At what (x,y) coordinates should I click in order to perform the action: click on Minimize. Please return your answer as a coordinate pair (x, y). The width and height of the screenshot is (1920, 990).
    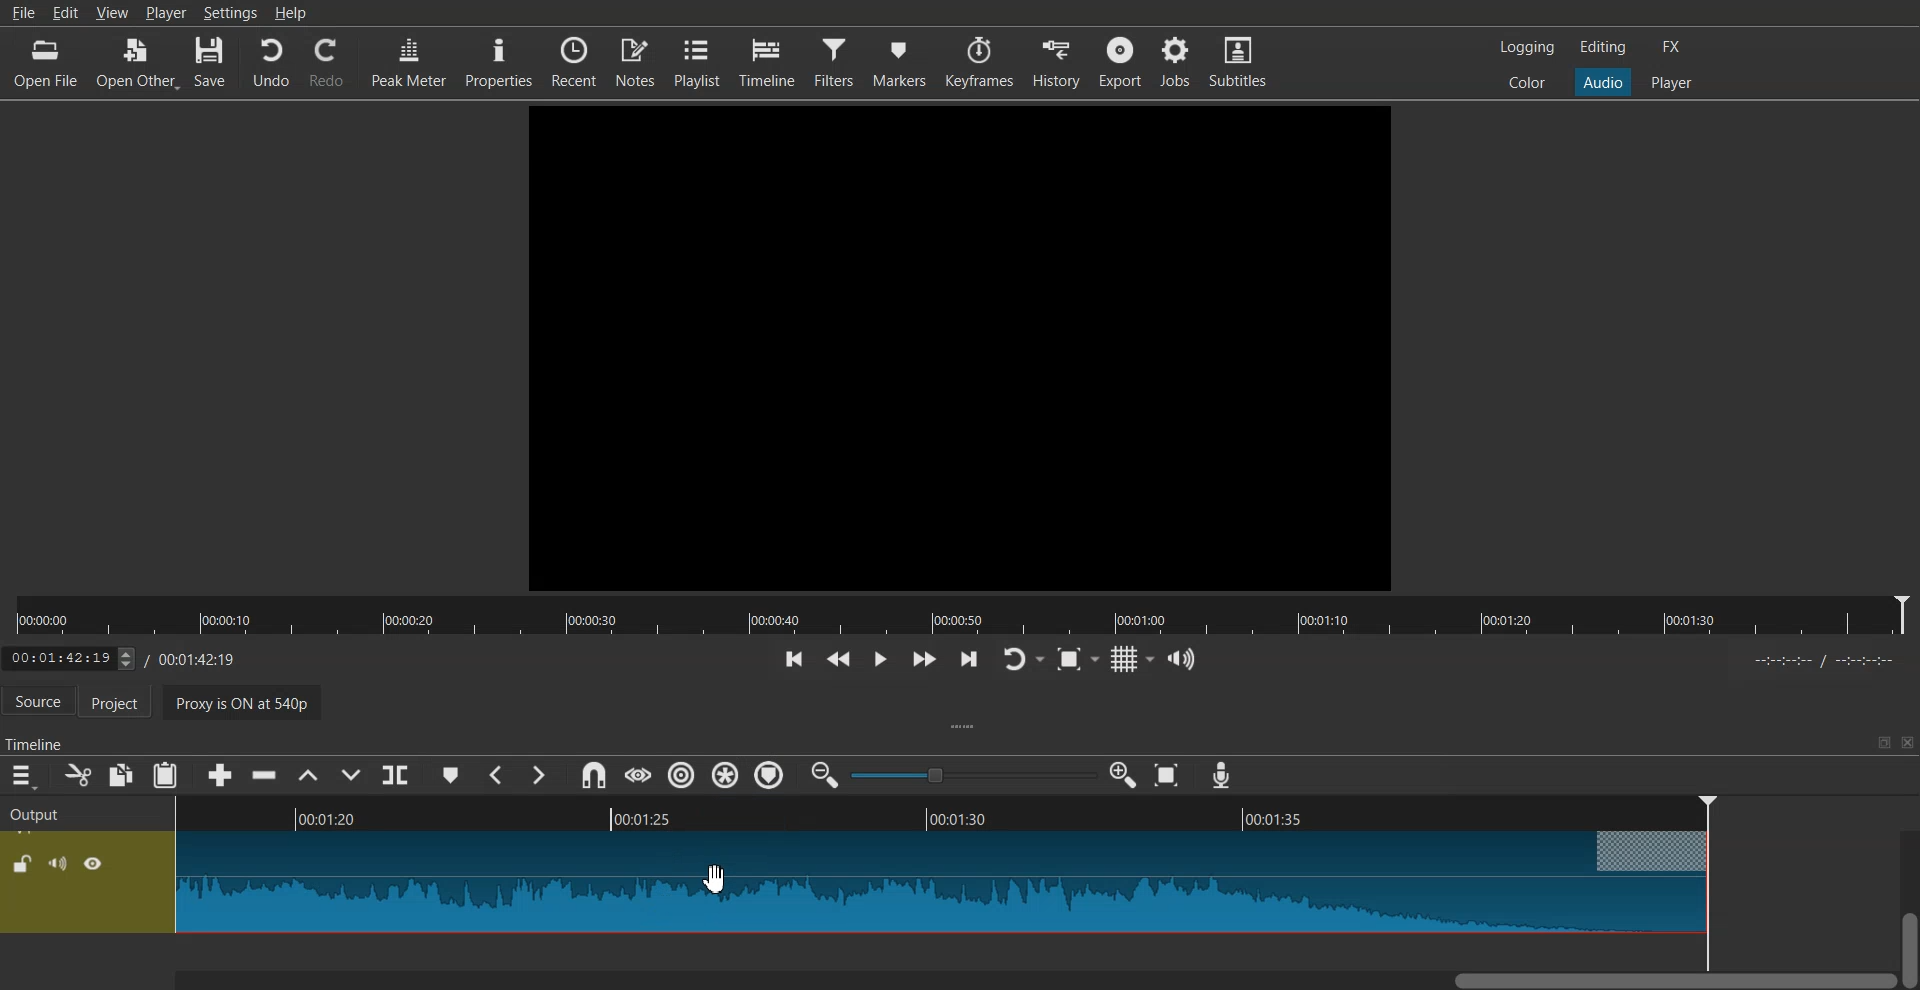
    Looking at the image, I should click on (1884, 742).